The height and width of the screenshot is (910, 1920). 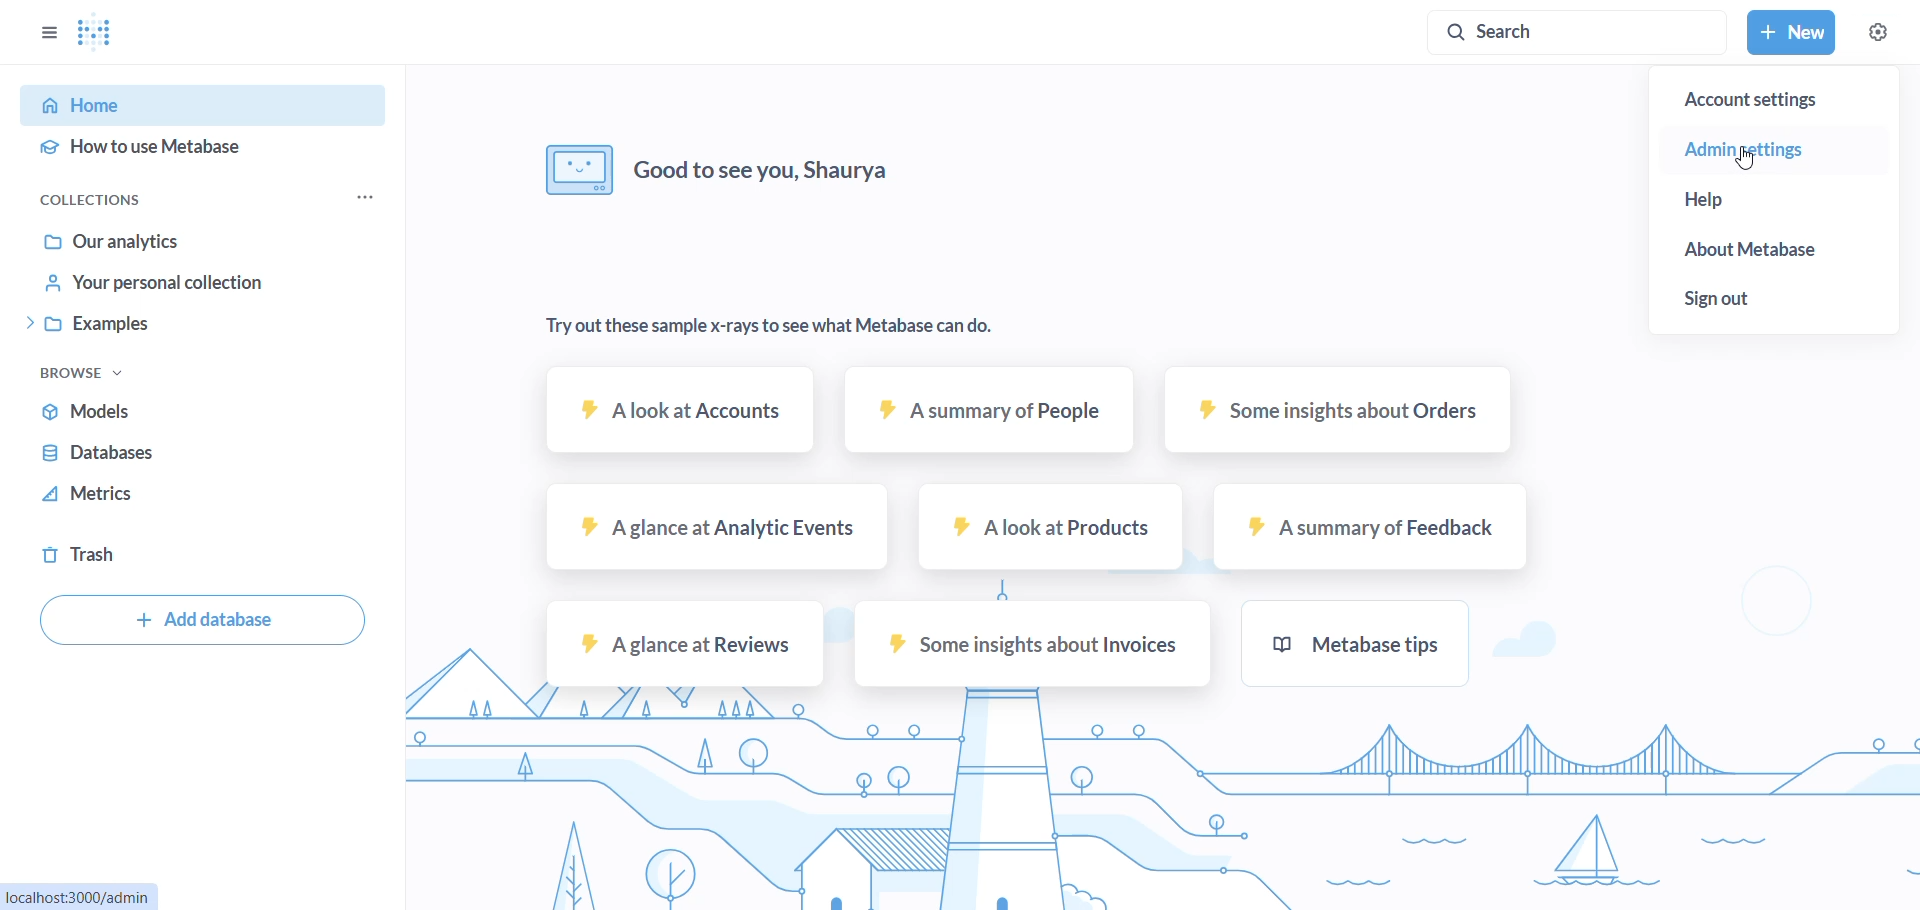 What do you see at coordinates (1582, 32) in the screenshot?
I see `search button` at bounding box center [1582, 32].